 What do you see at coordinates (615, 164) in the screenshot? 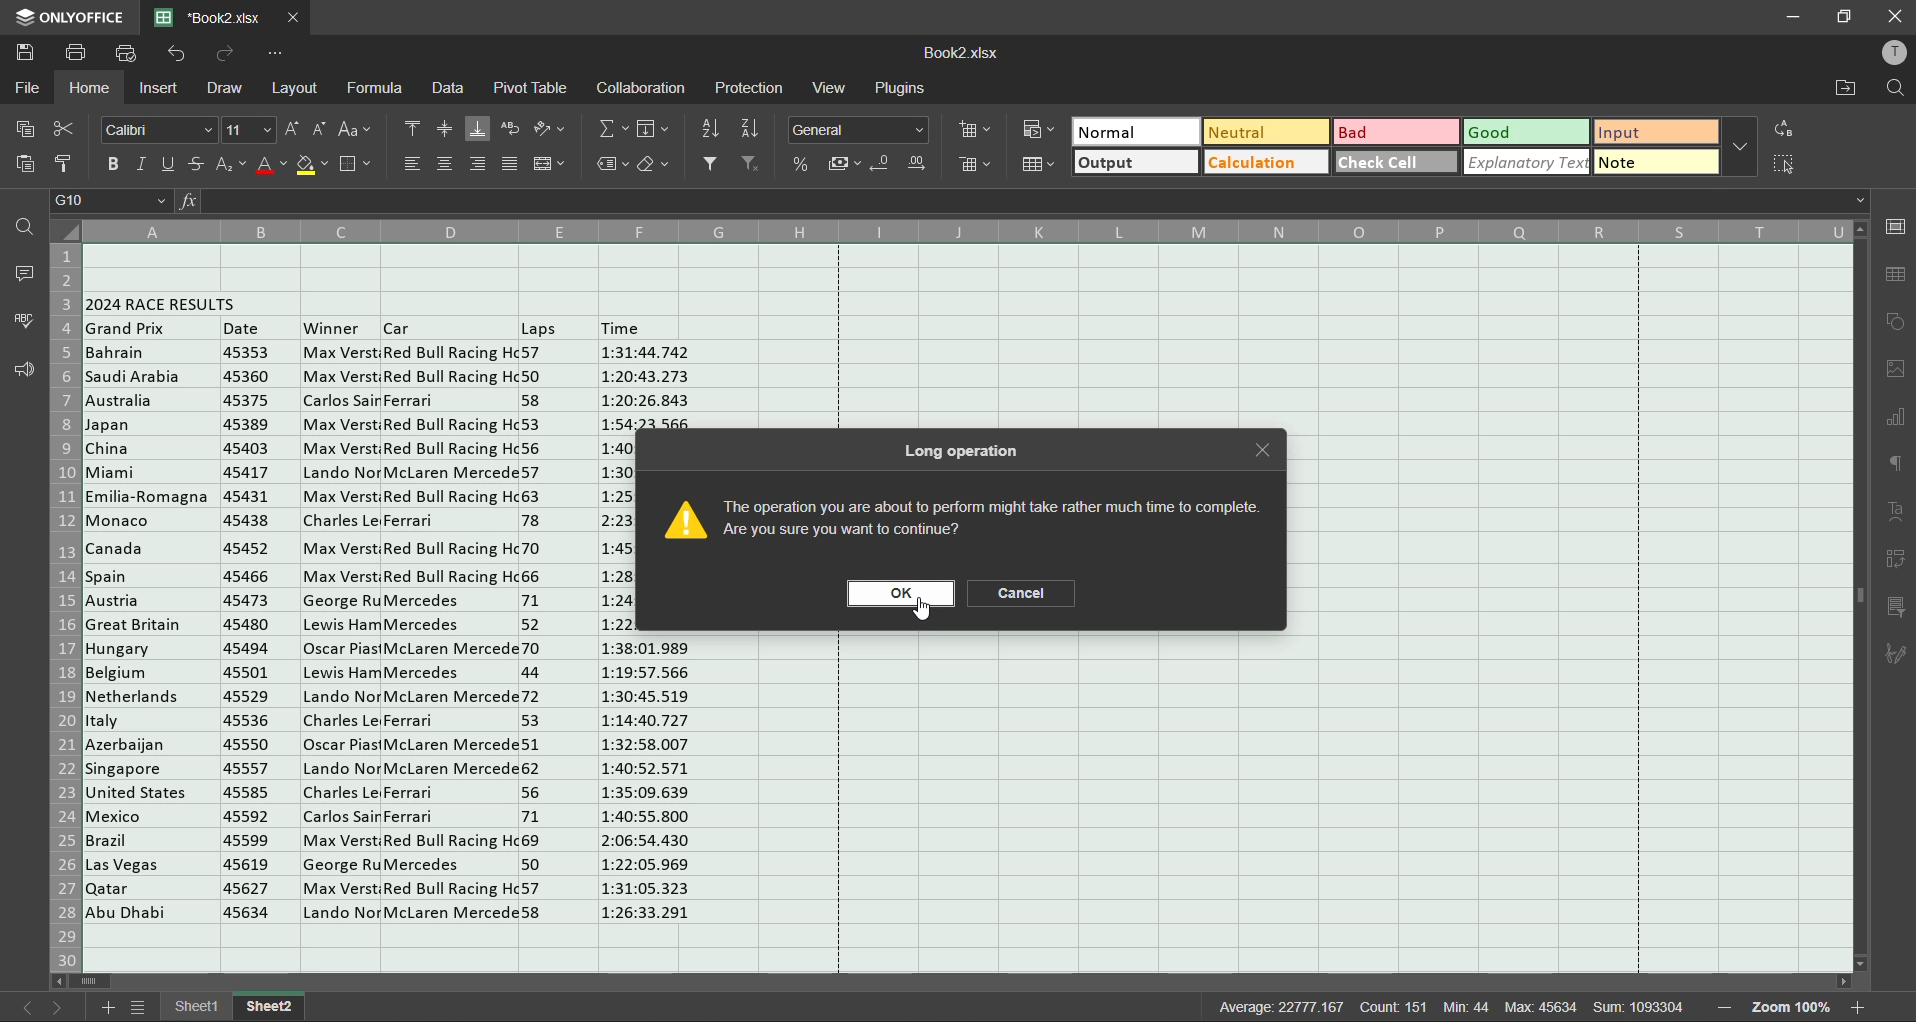
I see `named ranges` at bounding box center [615, 164].